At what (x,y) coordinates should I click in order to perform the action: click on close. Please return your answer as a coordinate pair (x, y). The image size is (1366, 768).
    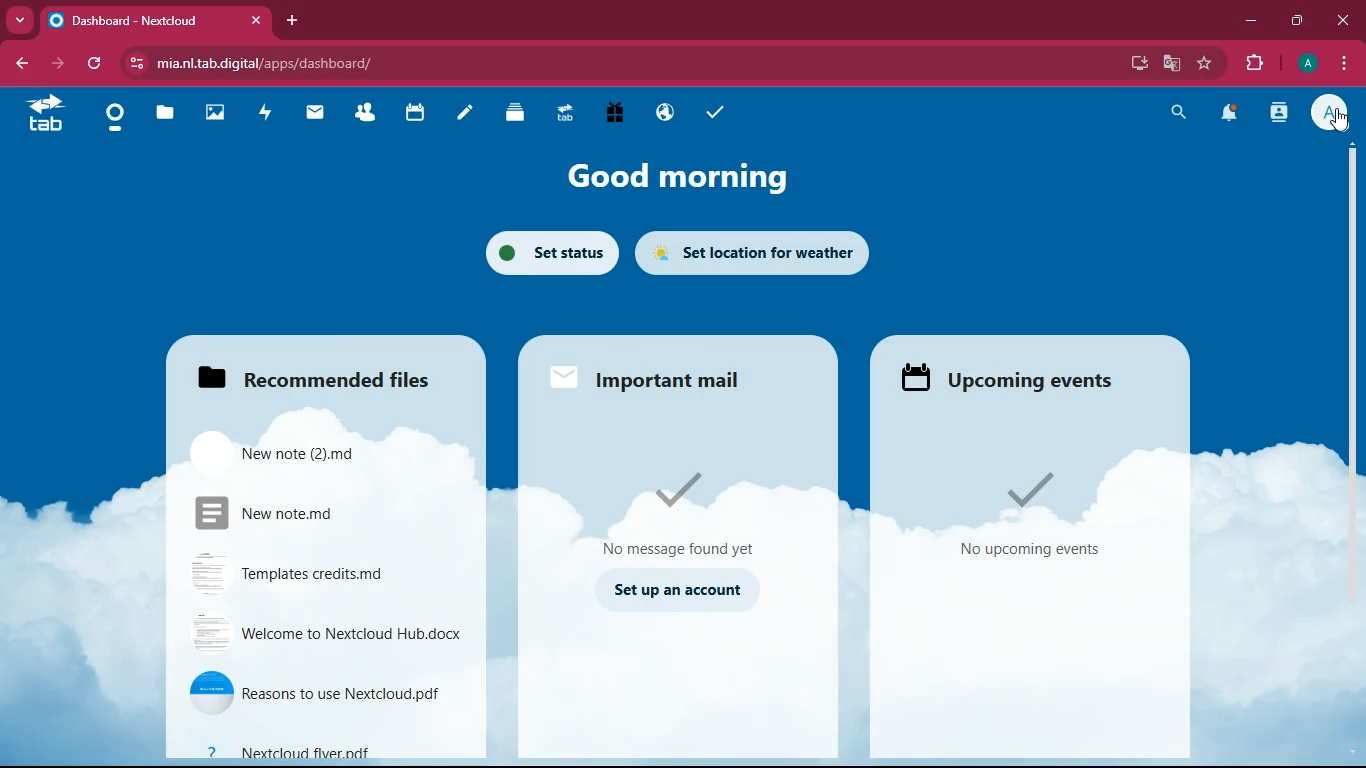
    Looking at the image, I should click on (1343, 21).